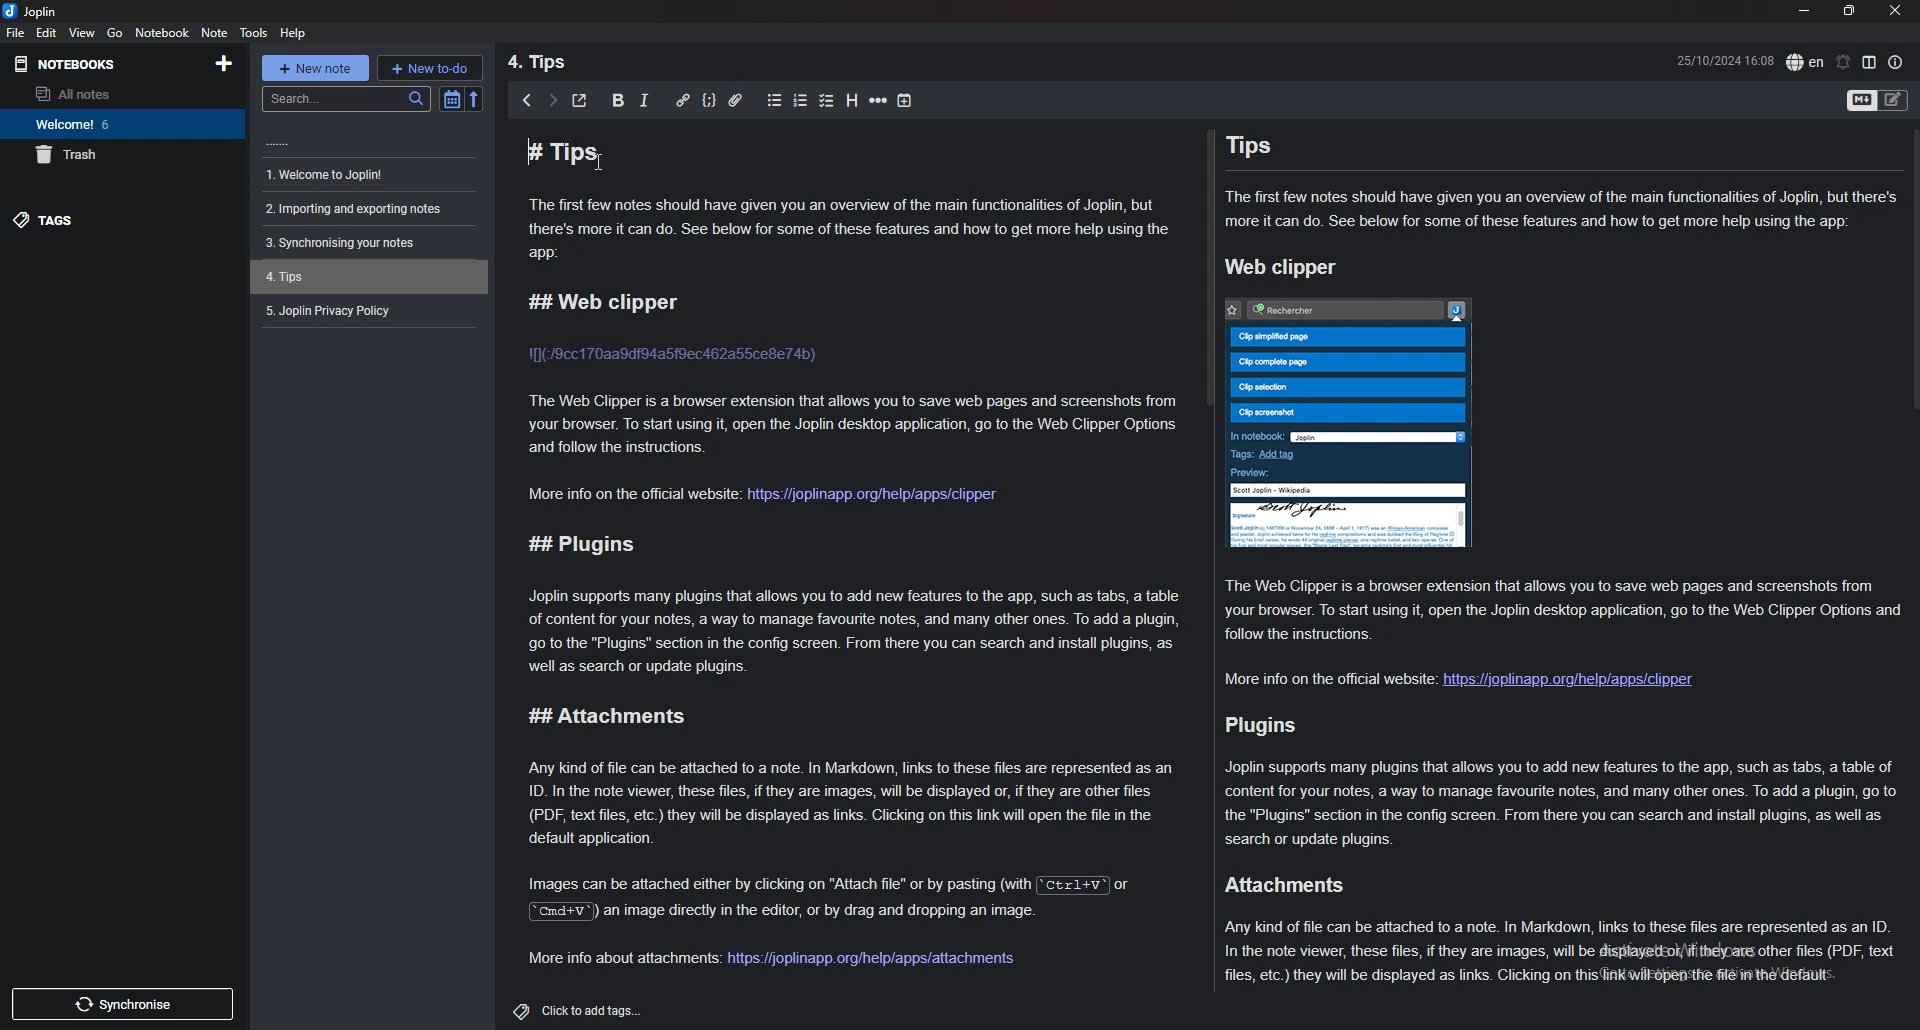  What do you see at coordinates (72, 123) in the screenshot?
I see `welcome` at bounding box center [72, 123].